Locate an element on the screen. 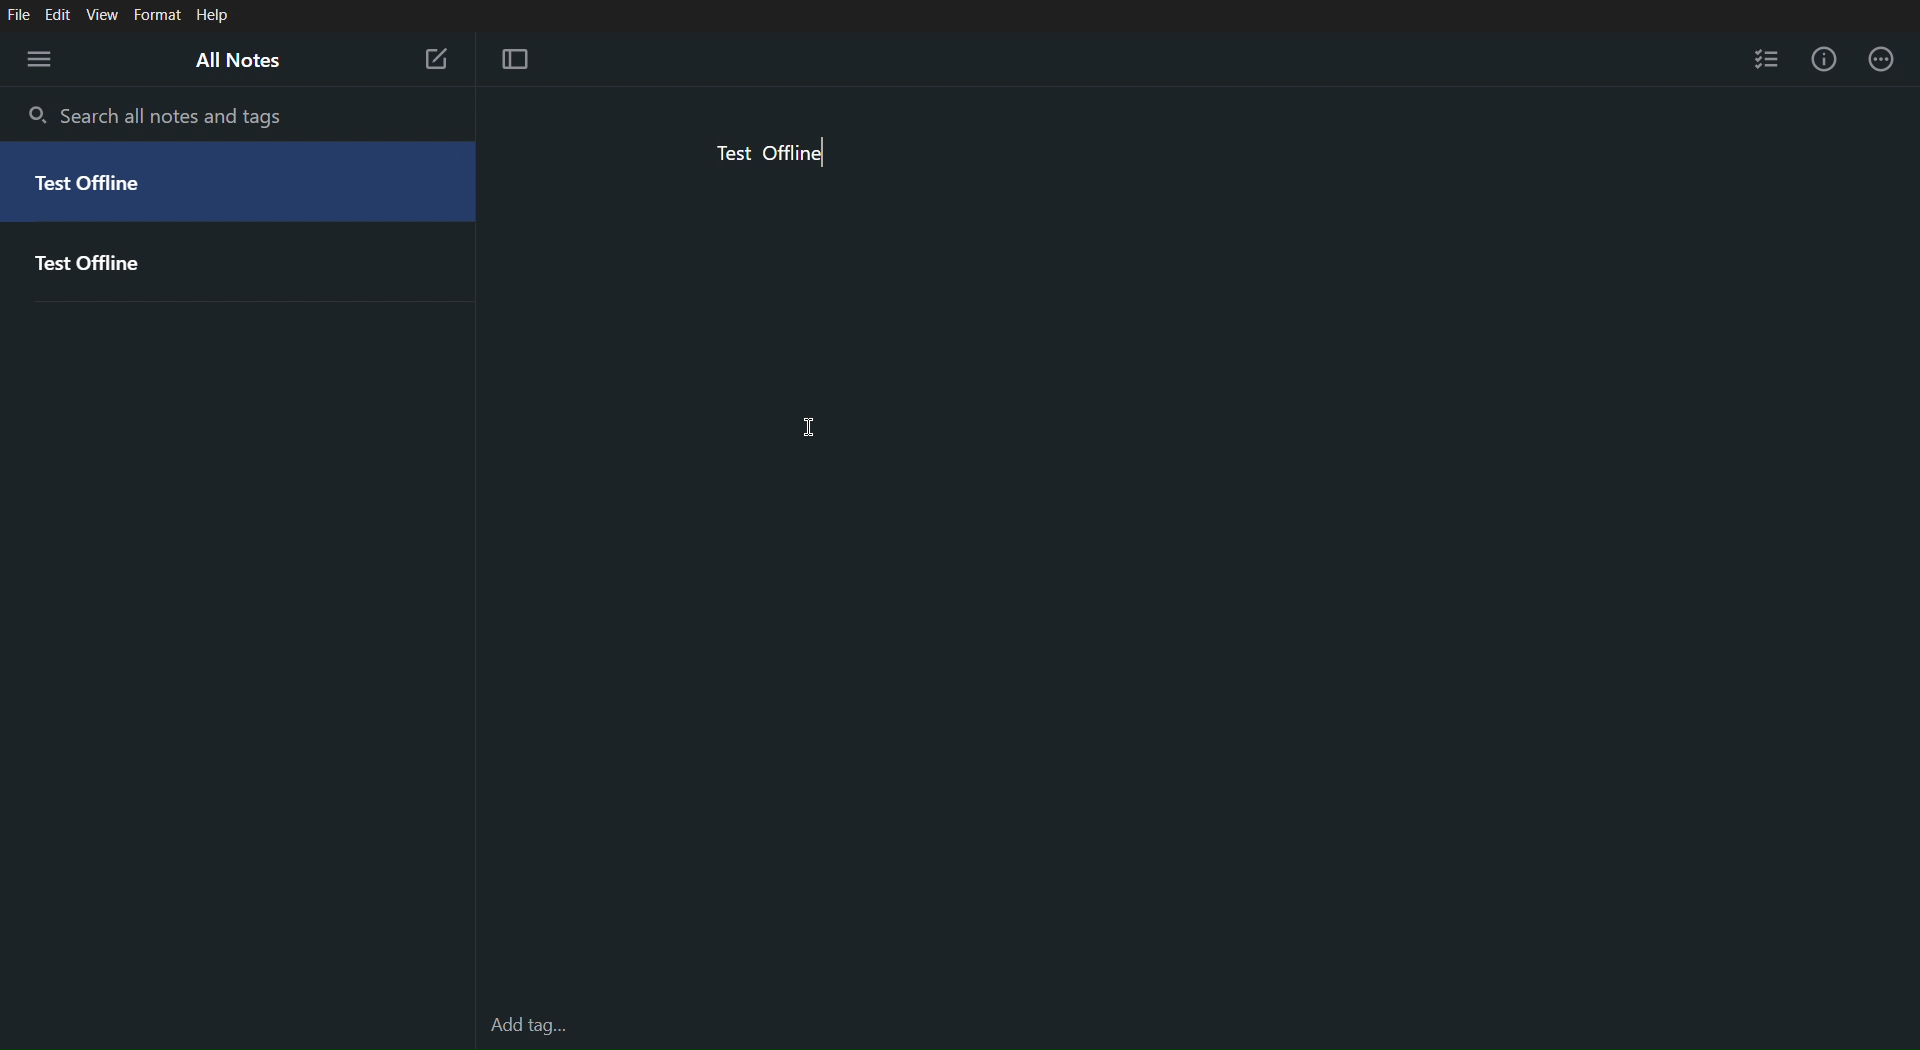 Image resolution: width=1920 pixels, height=1050 pixels. All Notes is located at coordinates (248, 61).